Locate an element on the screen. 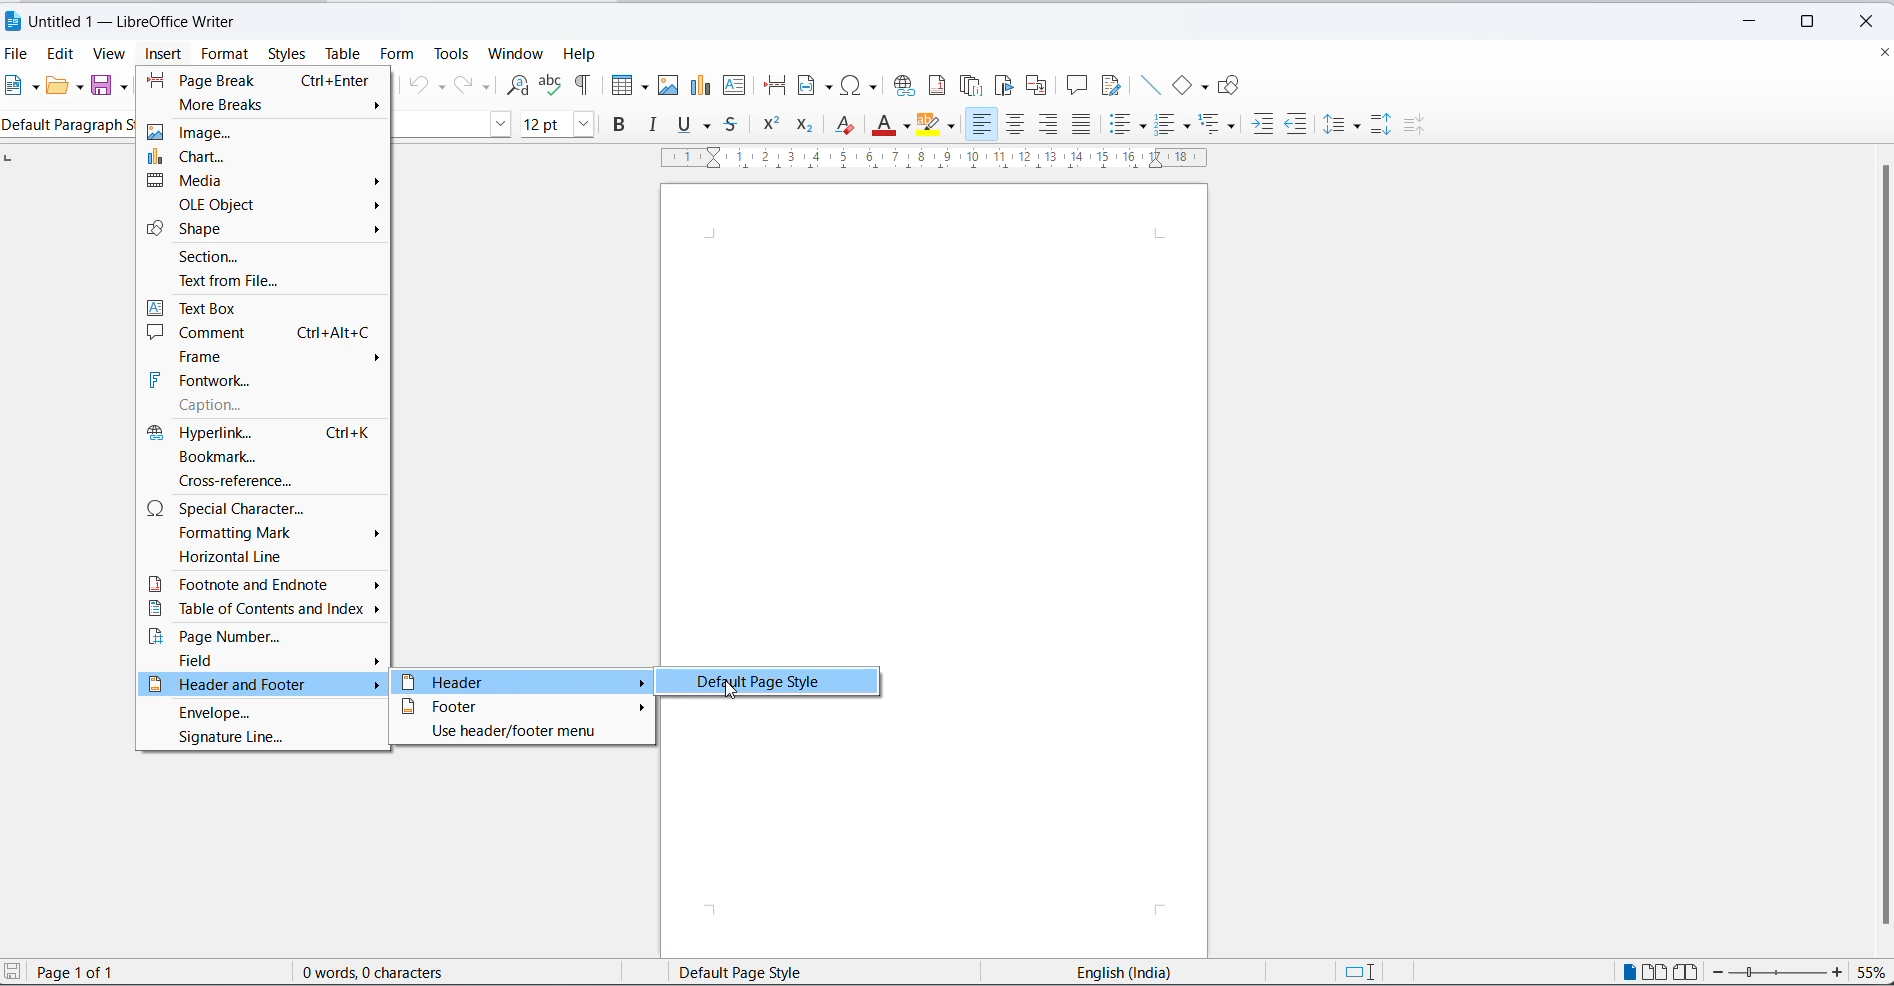  frame is located at coordinates (262, 356).